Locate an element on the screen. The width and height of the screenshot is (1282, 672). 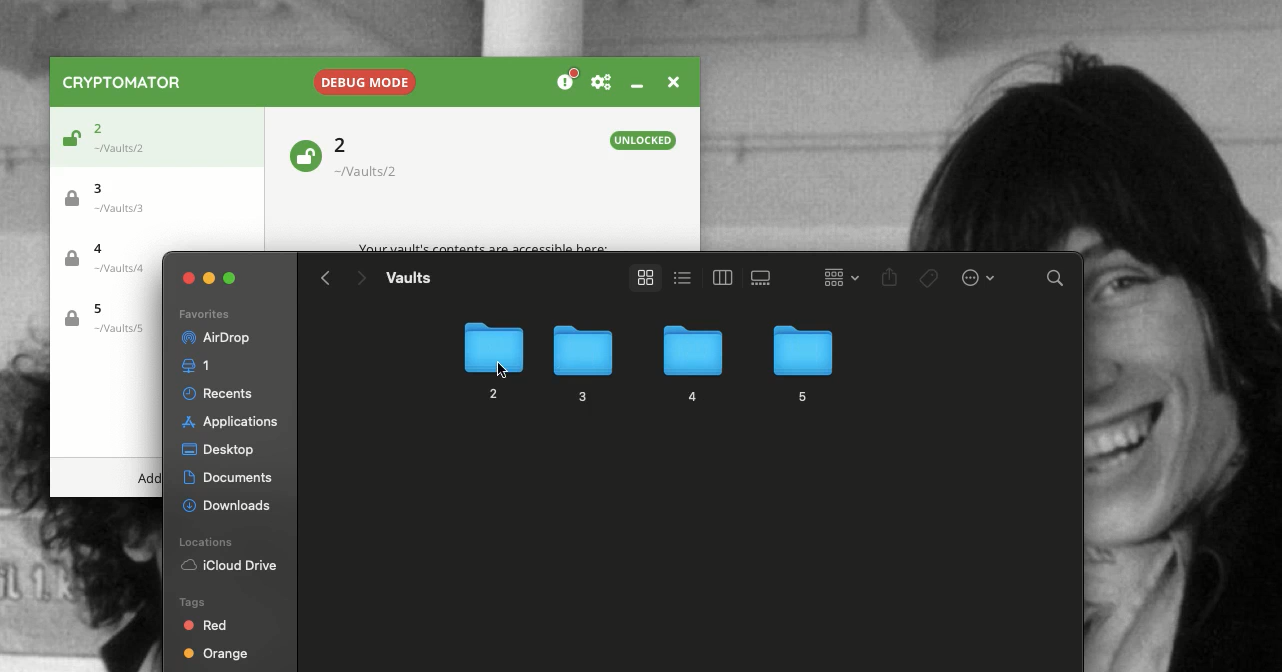
View is located at coordinates (641, 278).